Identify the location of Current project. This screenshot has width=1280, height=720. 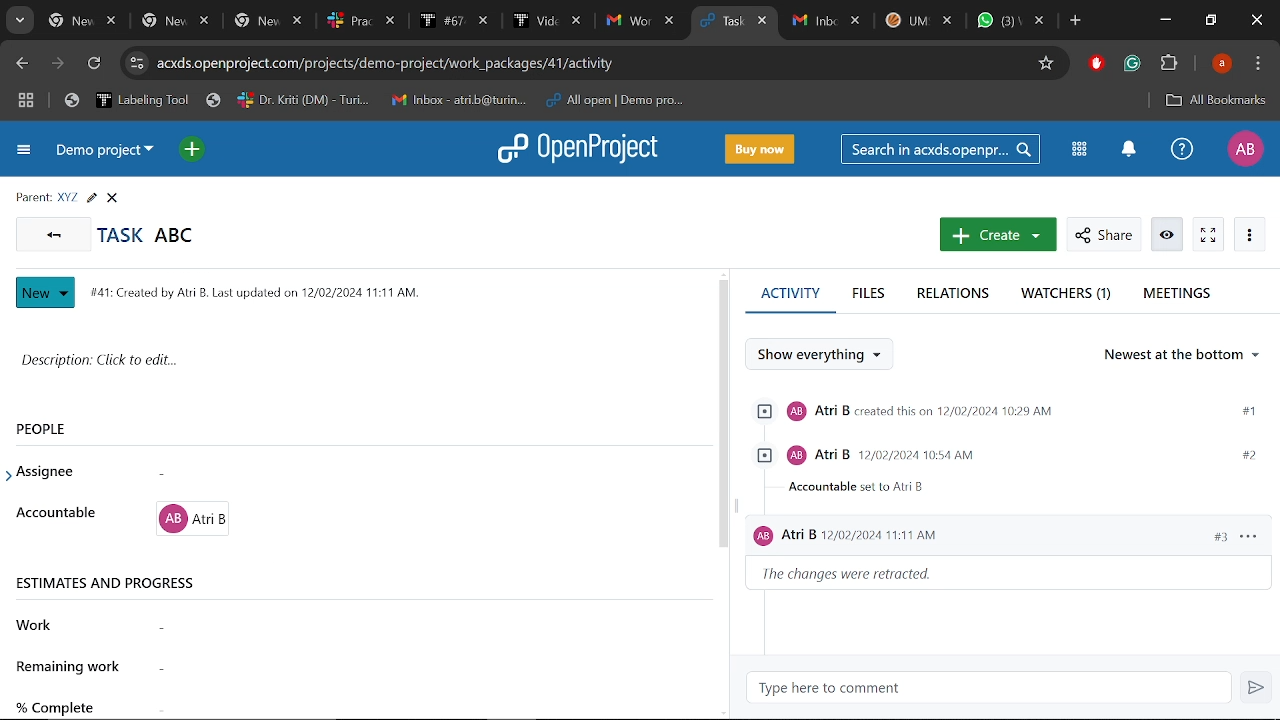
(105, 154).